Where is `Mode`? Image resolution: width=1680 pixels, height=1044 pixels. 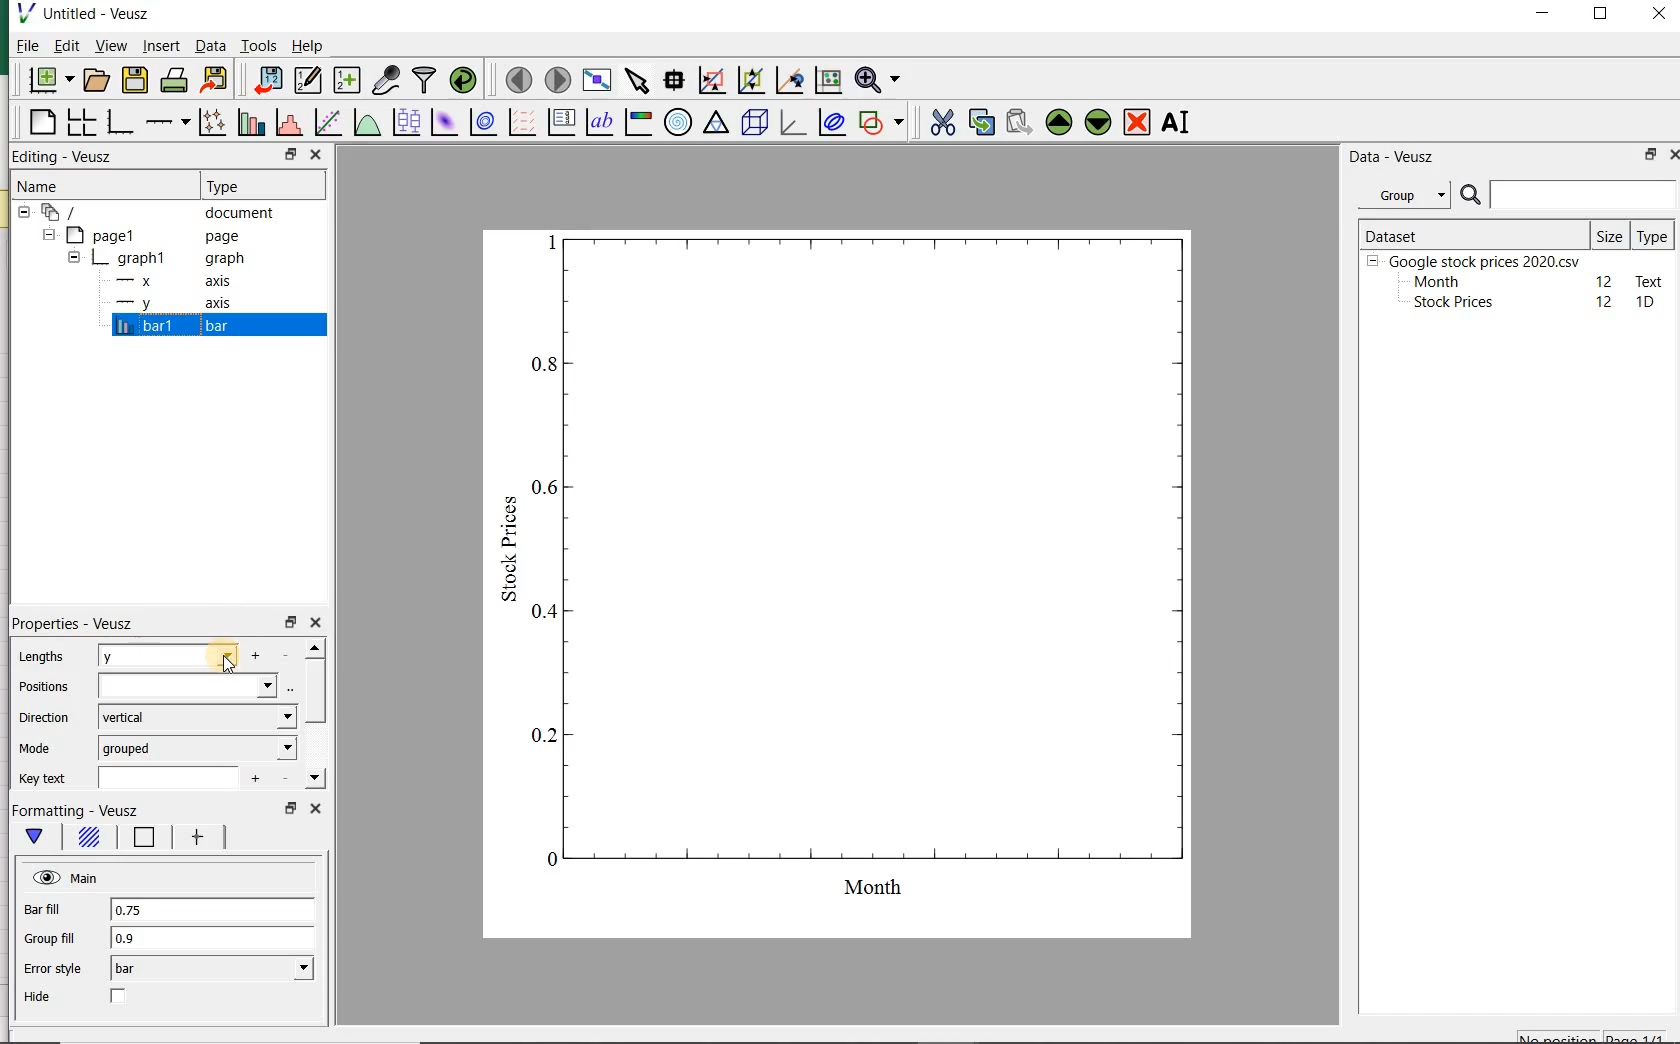
Mode is located at coordinates (37, 747).